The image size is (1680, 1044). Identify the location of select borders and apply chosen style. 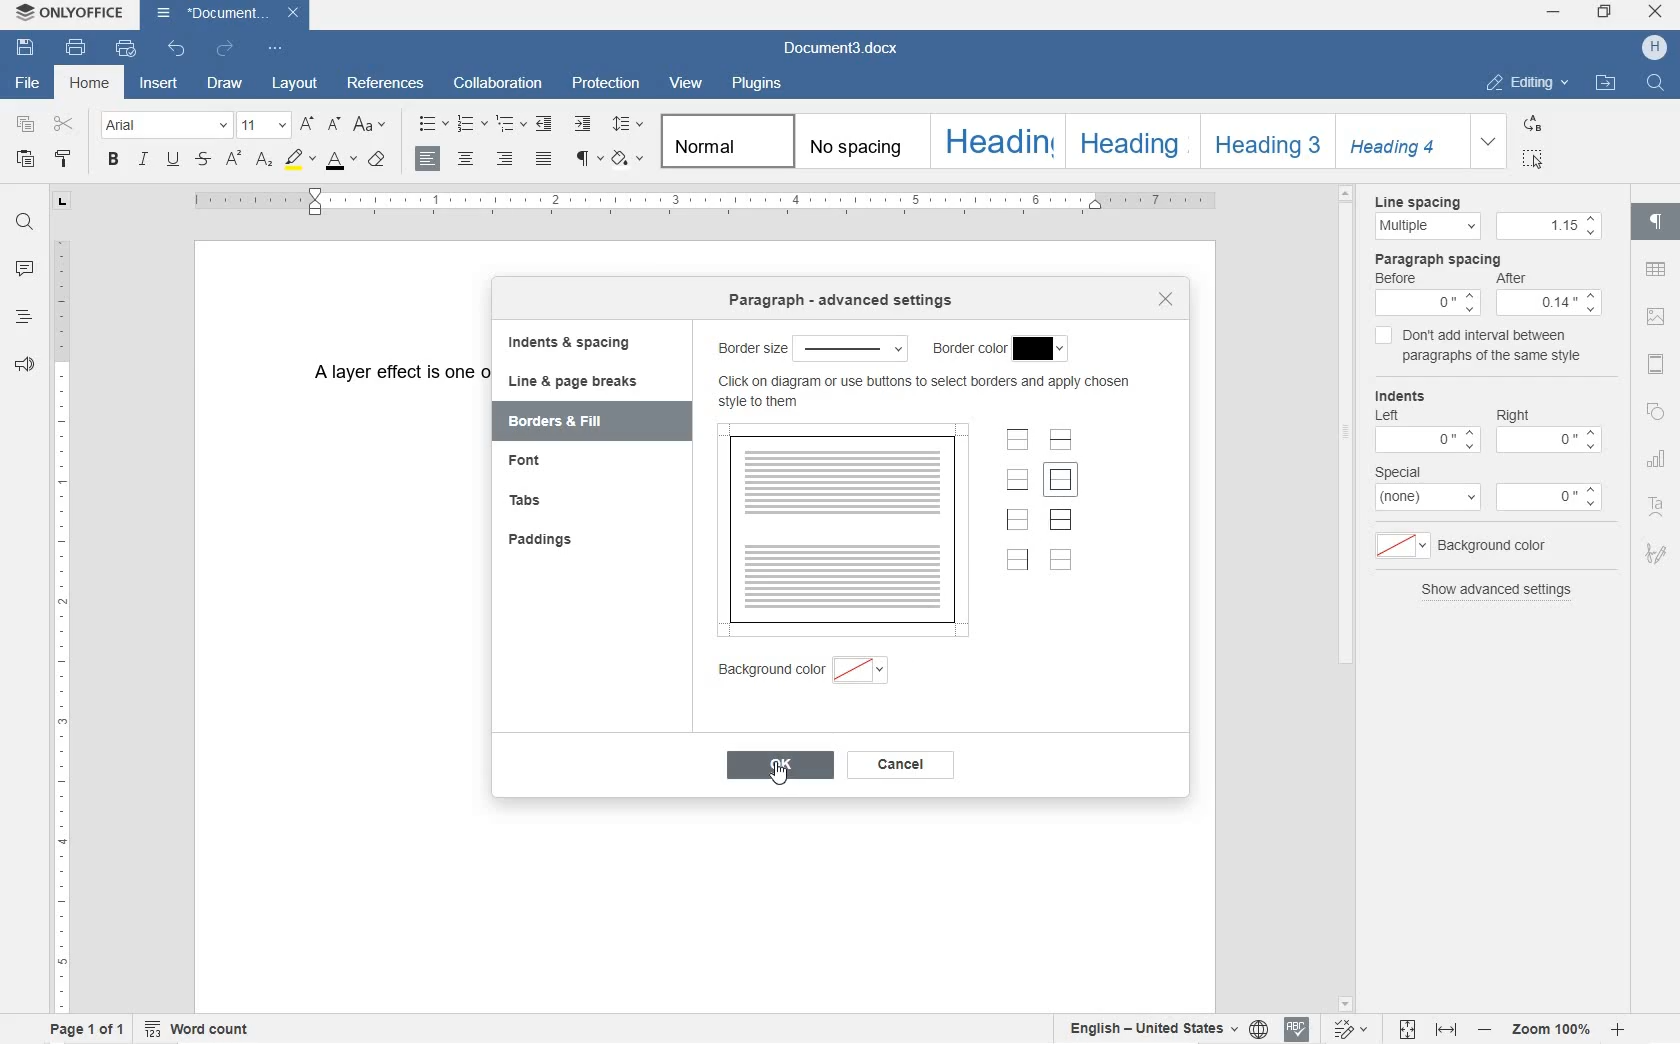
(928, 389).